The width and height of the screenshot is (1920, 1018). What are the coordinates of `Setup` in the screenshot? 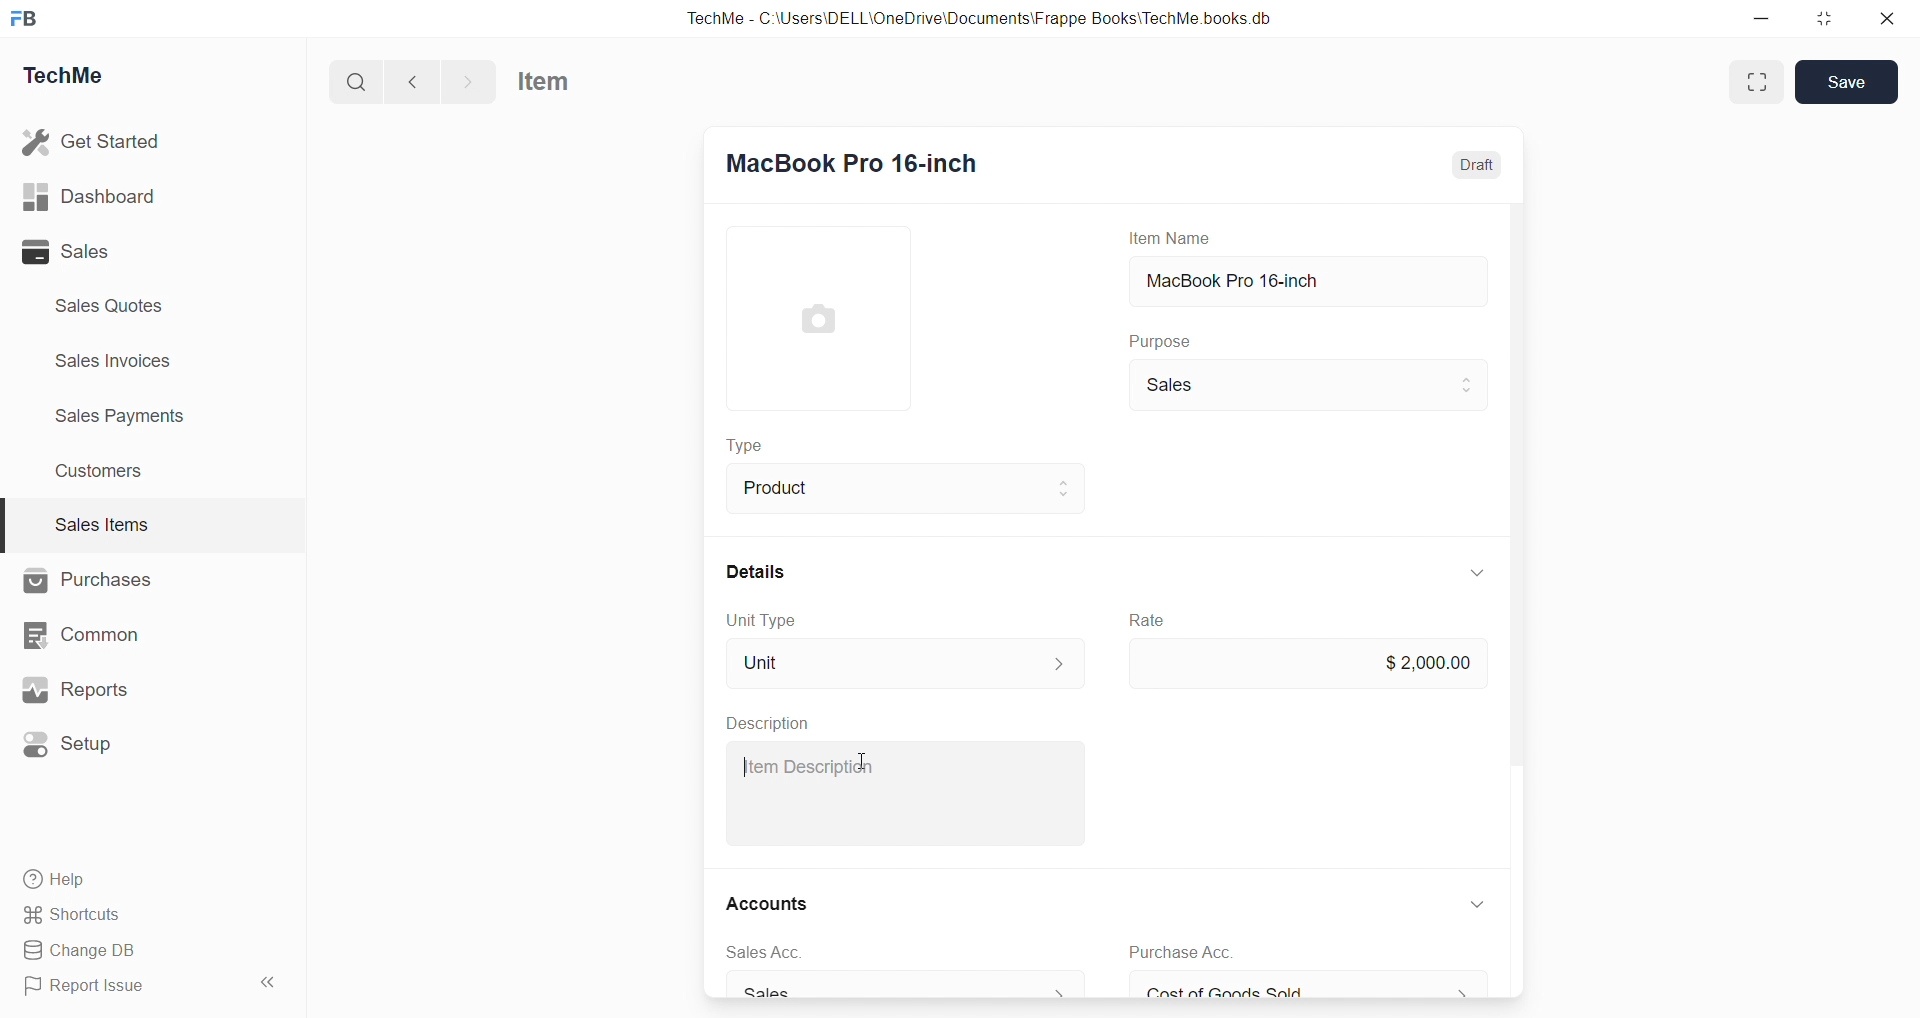 It's located at (75, 743).